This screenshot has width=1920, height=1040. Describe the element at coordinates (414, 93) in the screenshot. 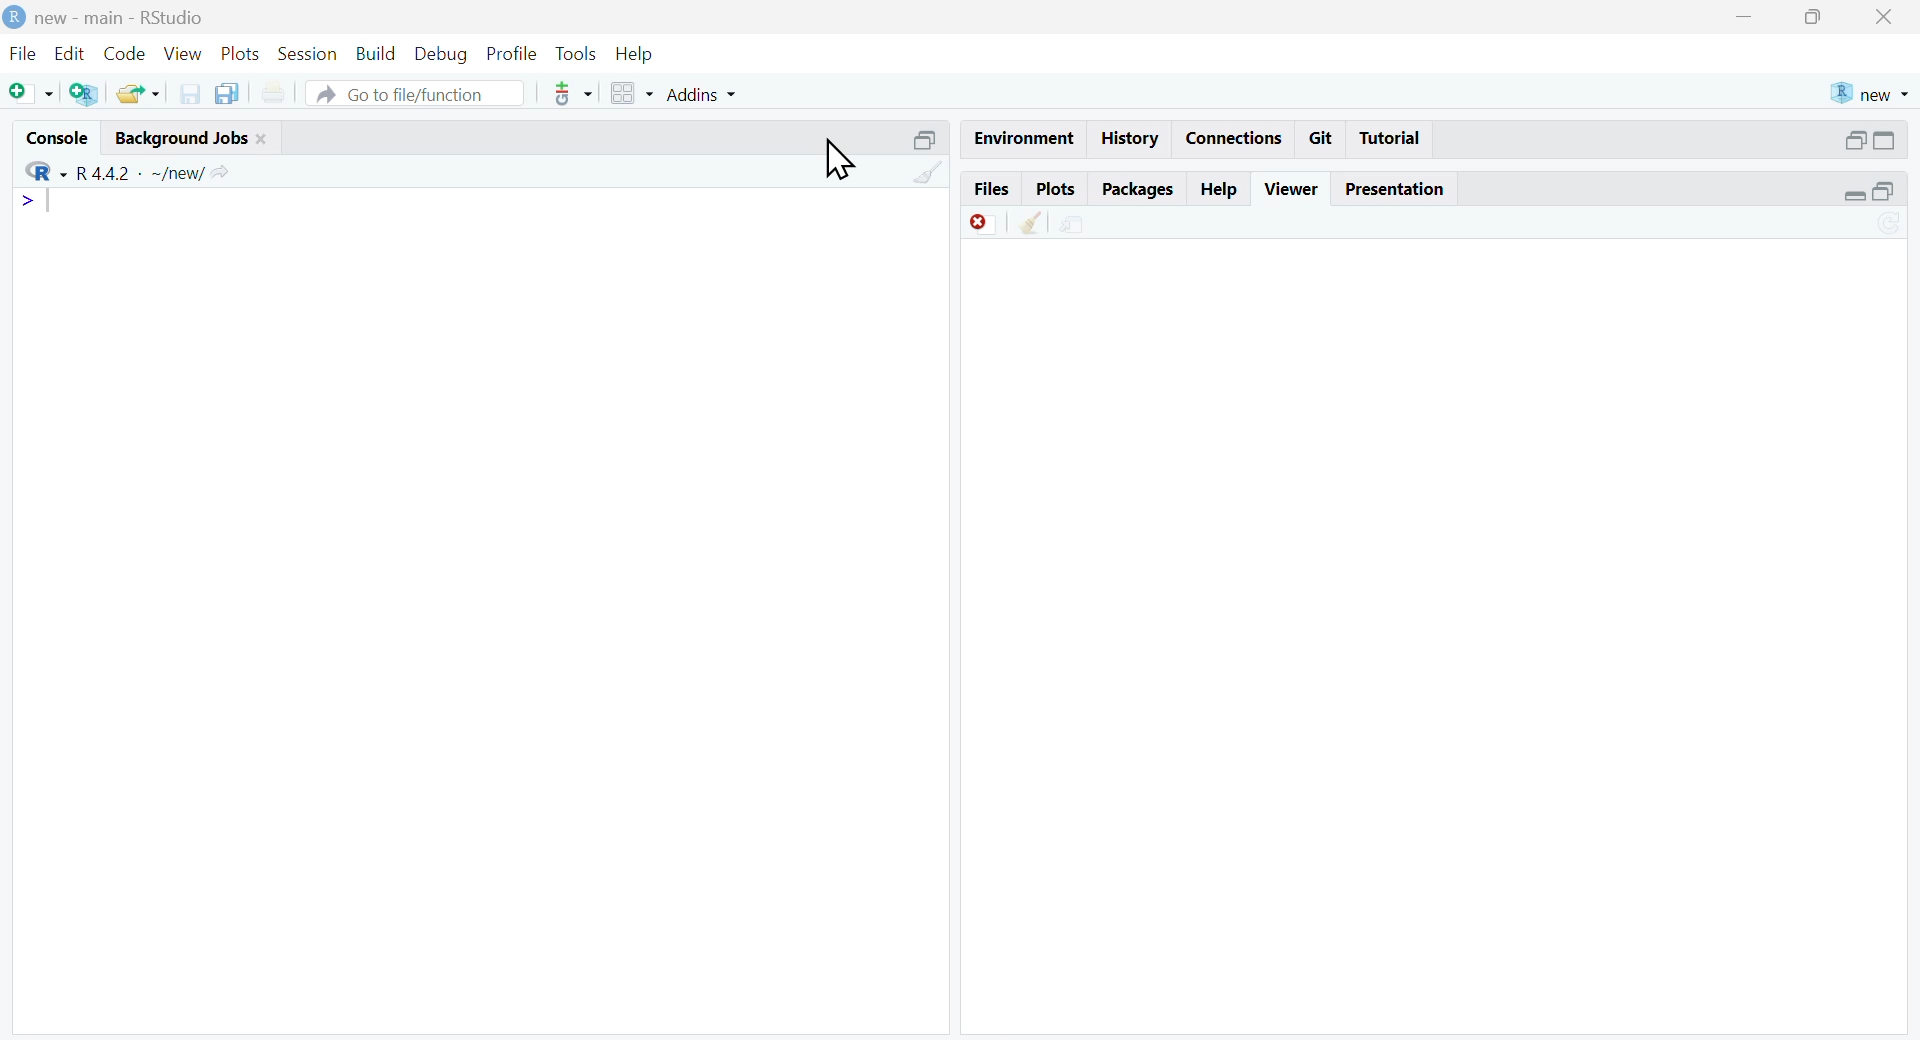

I see `go to file/function` at that location.